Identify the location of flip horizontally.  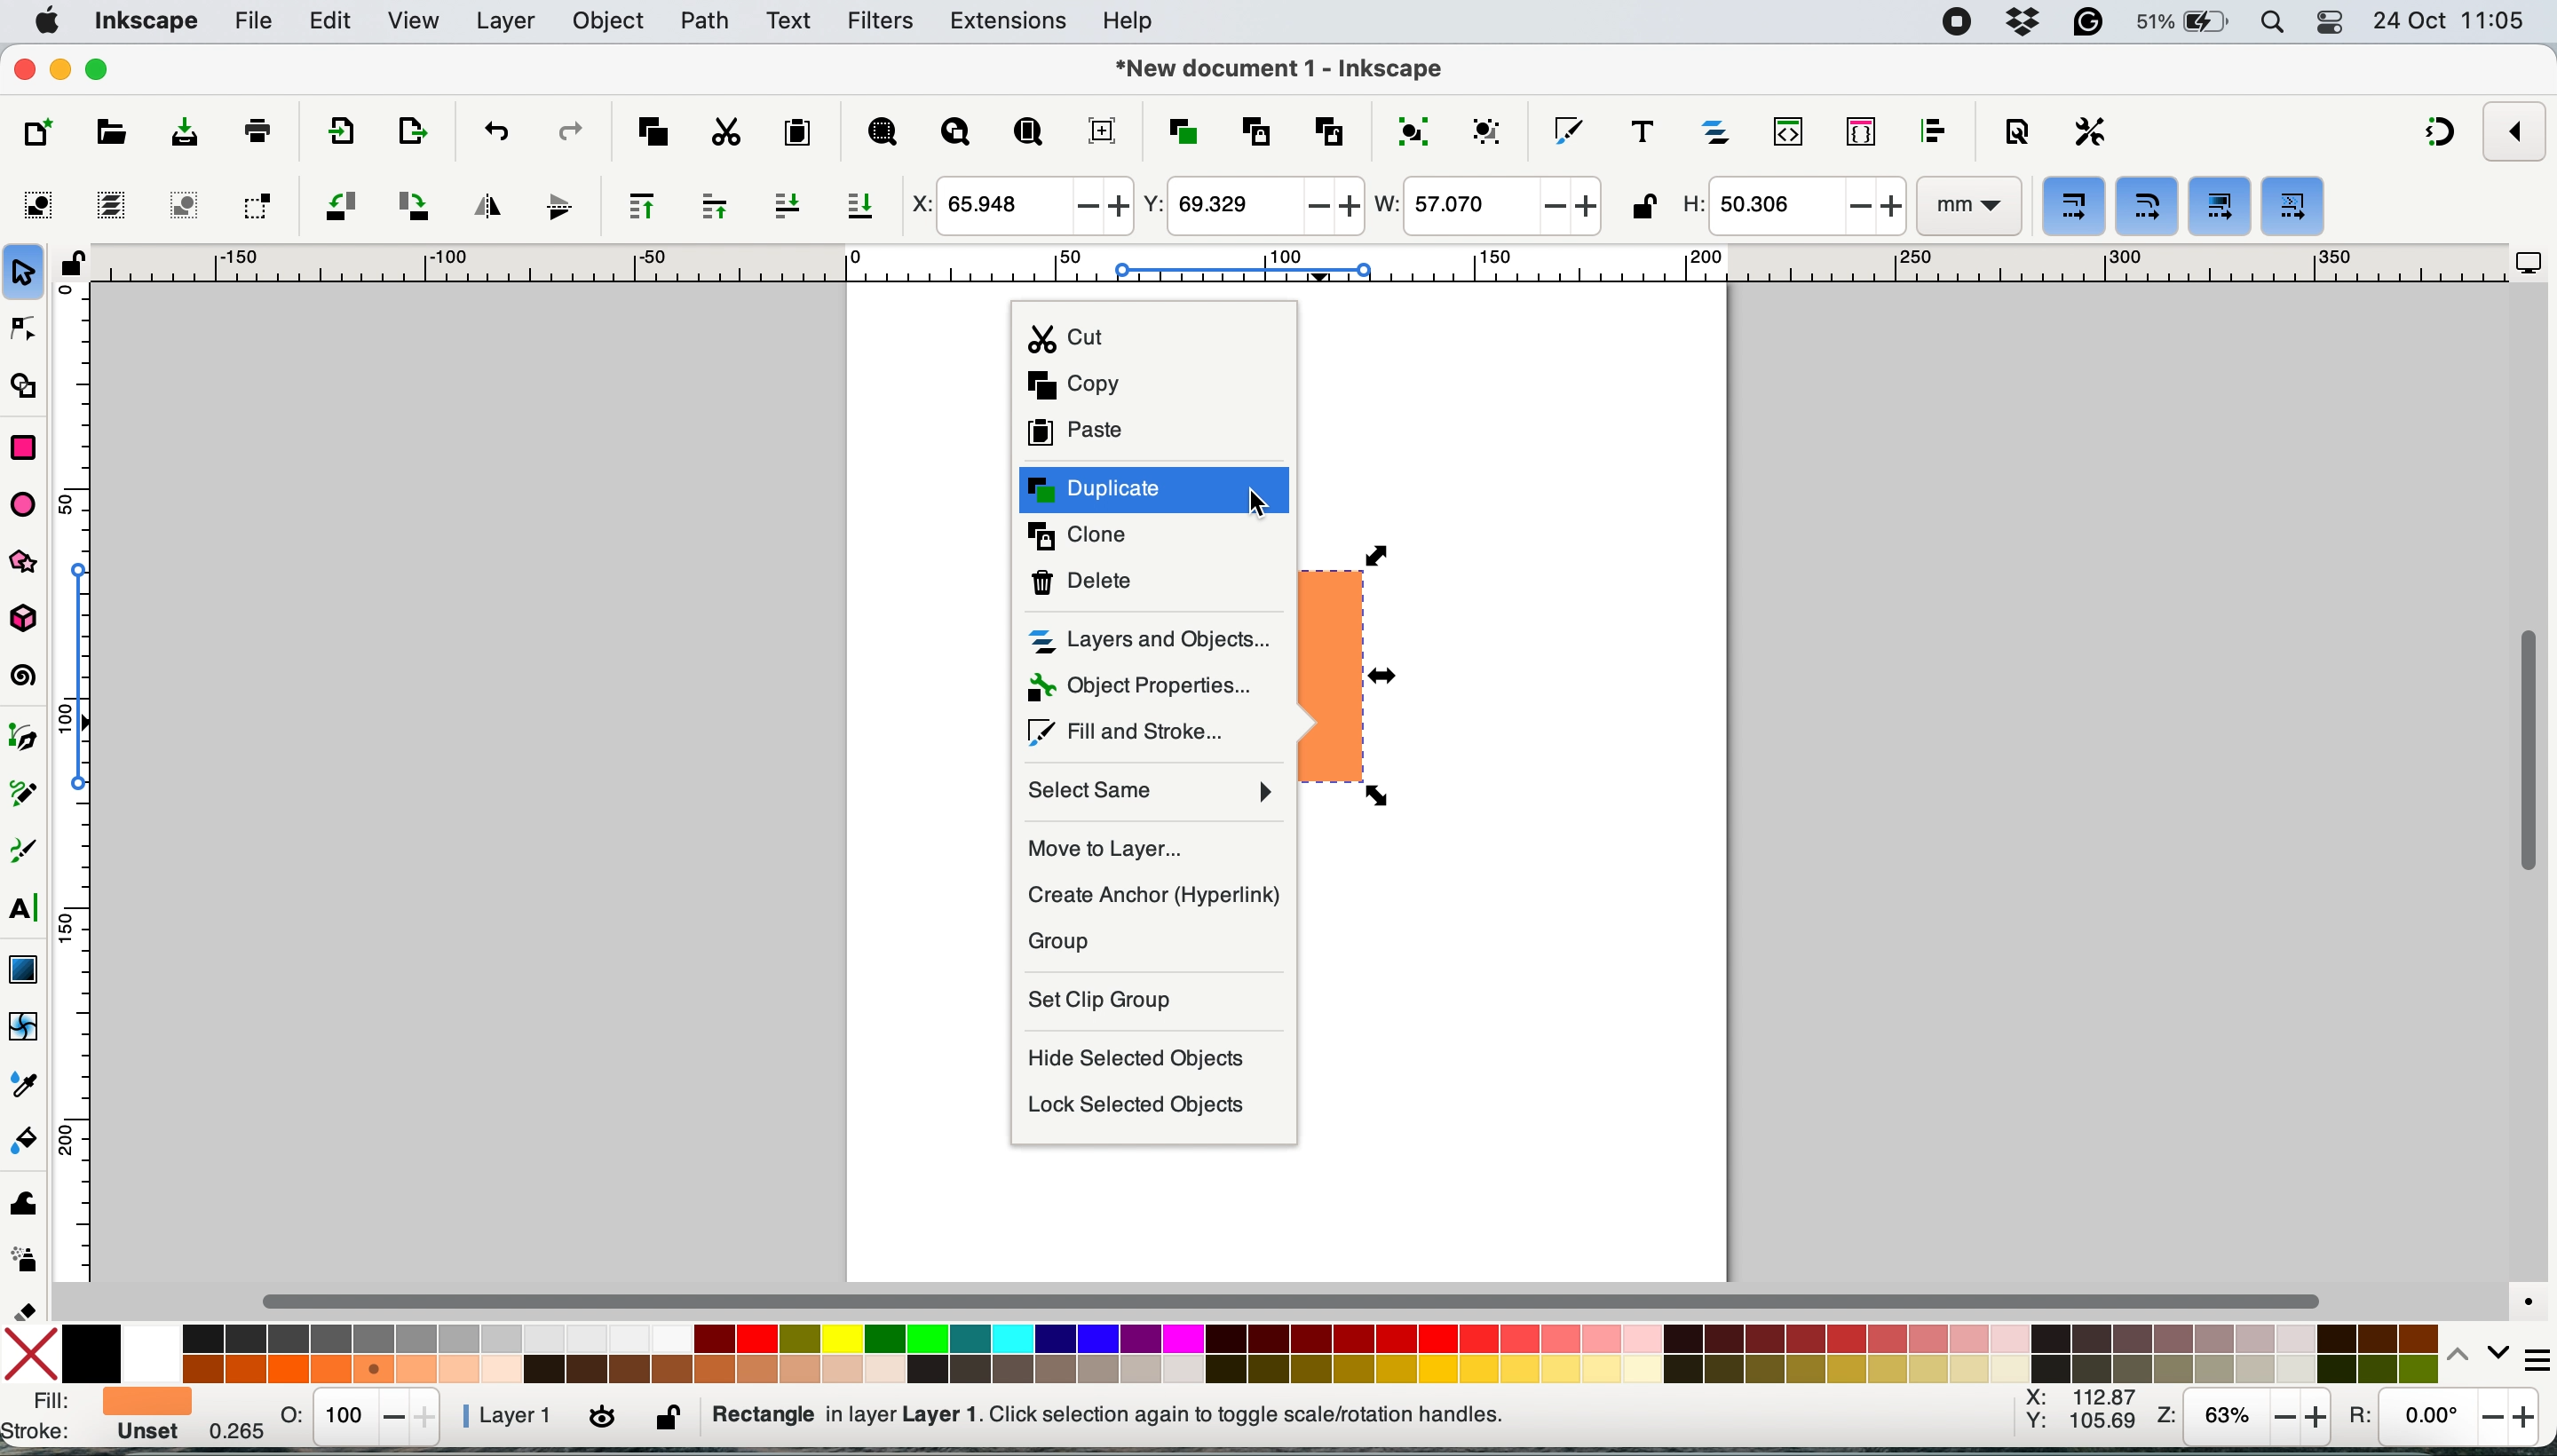
(483, 204).